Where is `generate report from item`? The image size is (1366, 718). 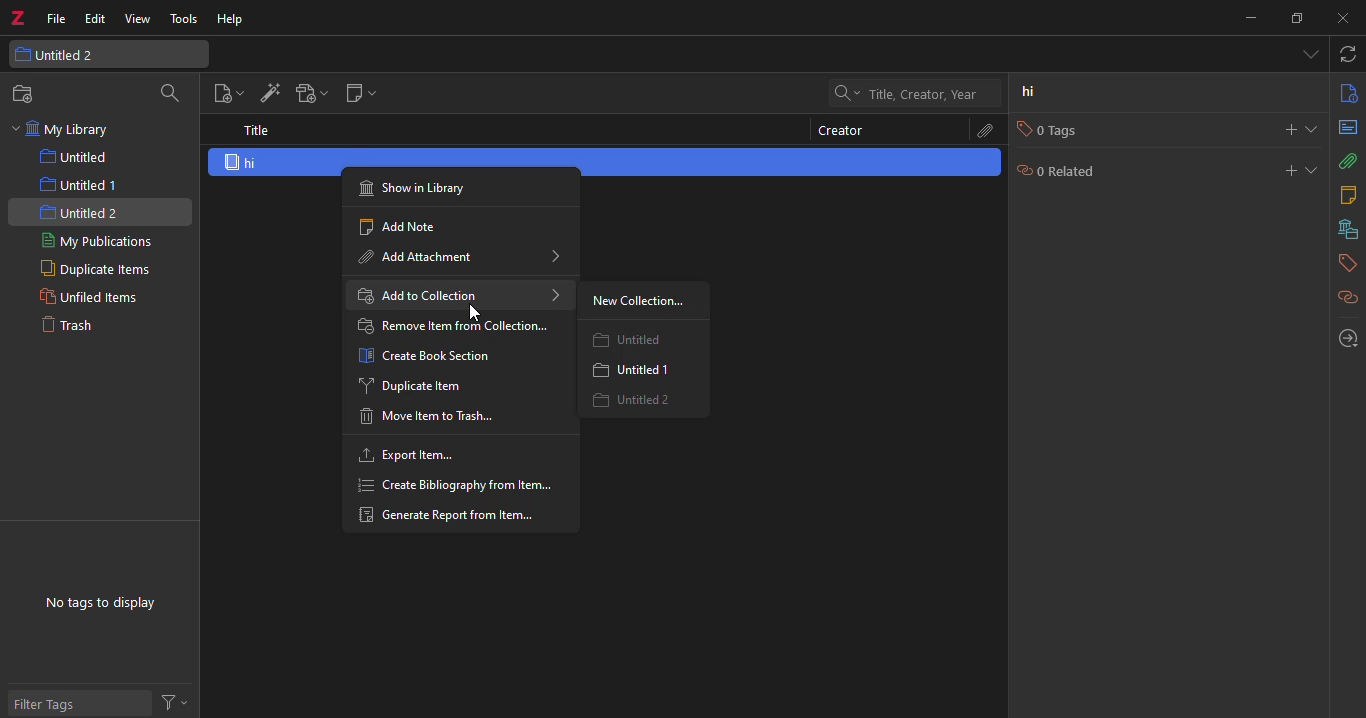 generate report from item is located at coordinates (454, 515).